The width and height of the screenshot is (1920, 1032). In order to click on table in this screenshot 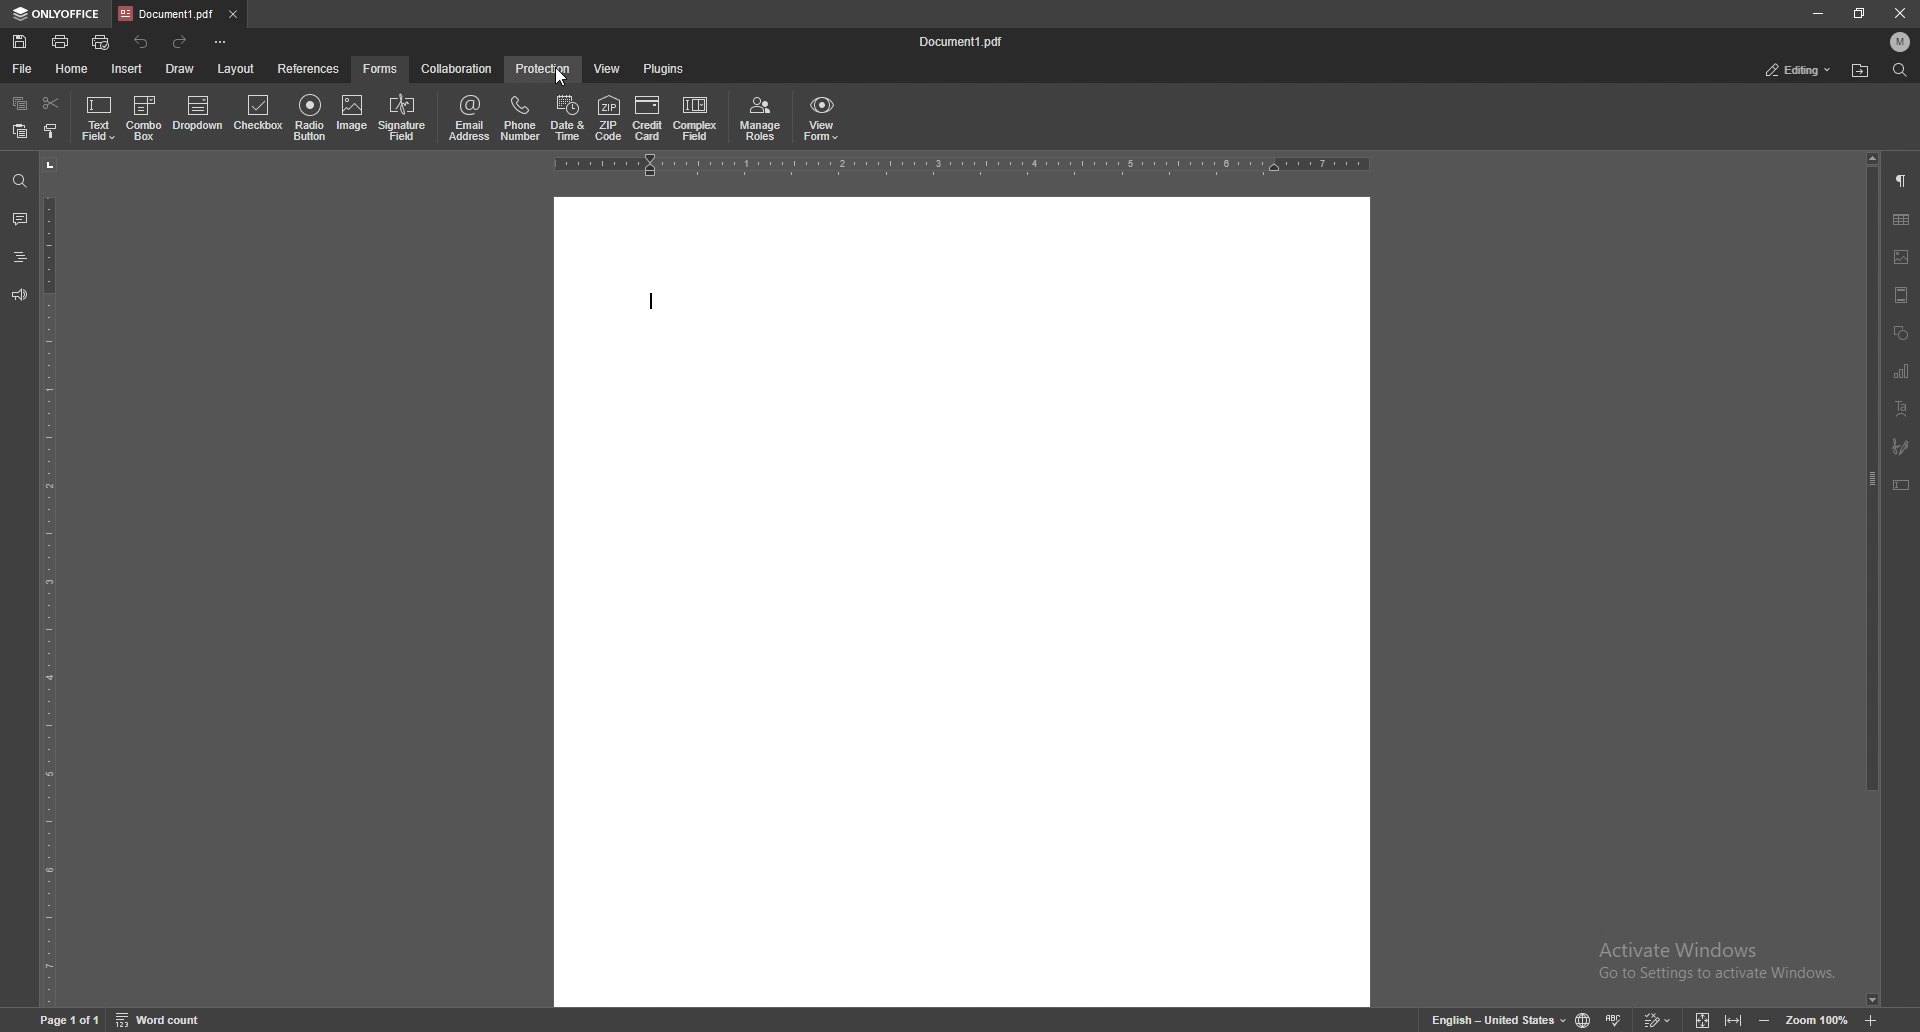, I will do `click(1904, 221)`.